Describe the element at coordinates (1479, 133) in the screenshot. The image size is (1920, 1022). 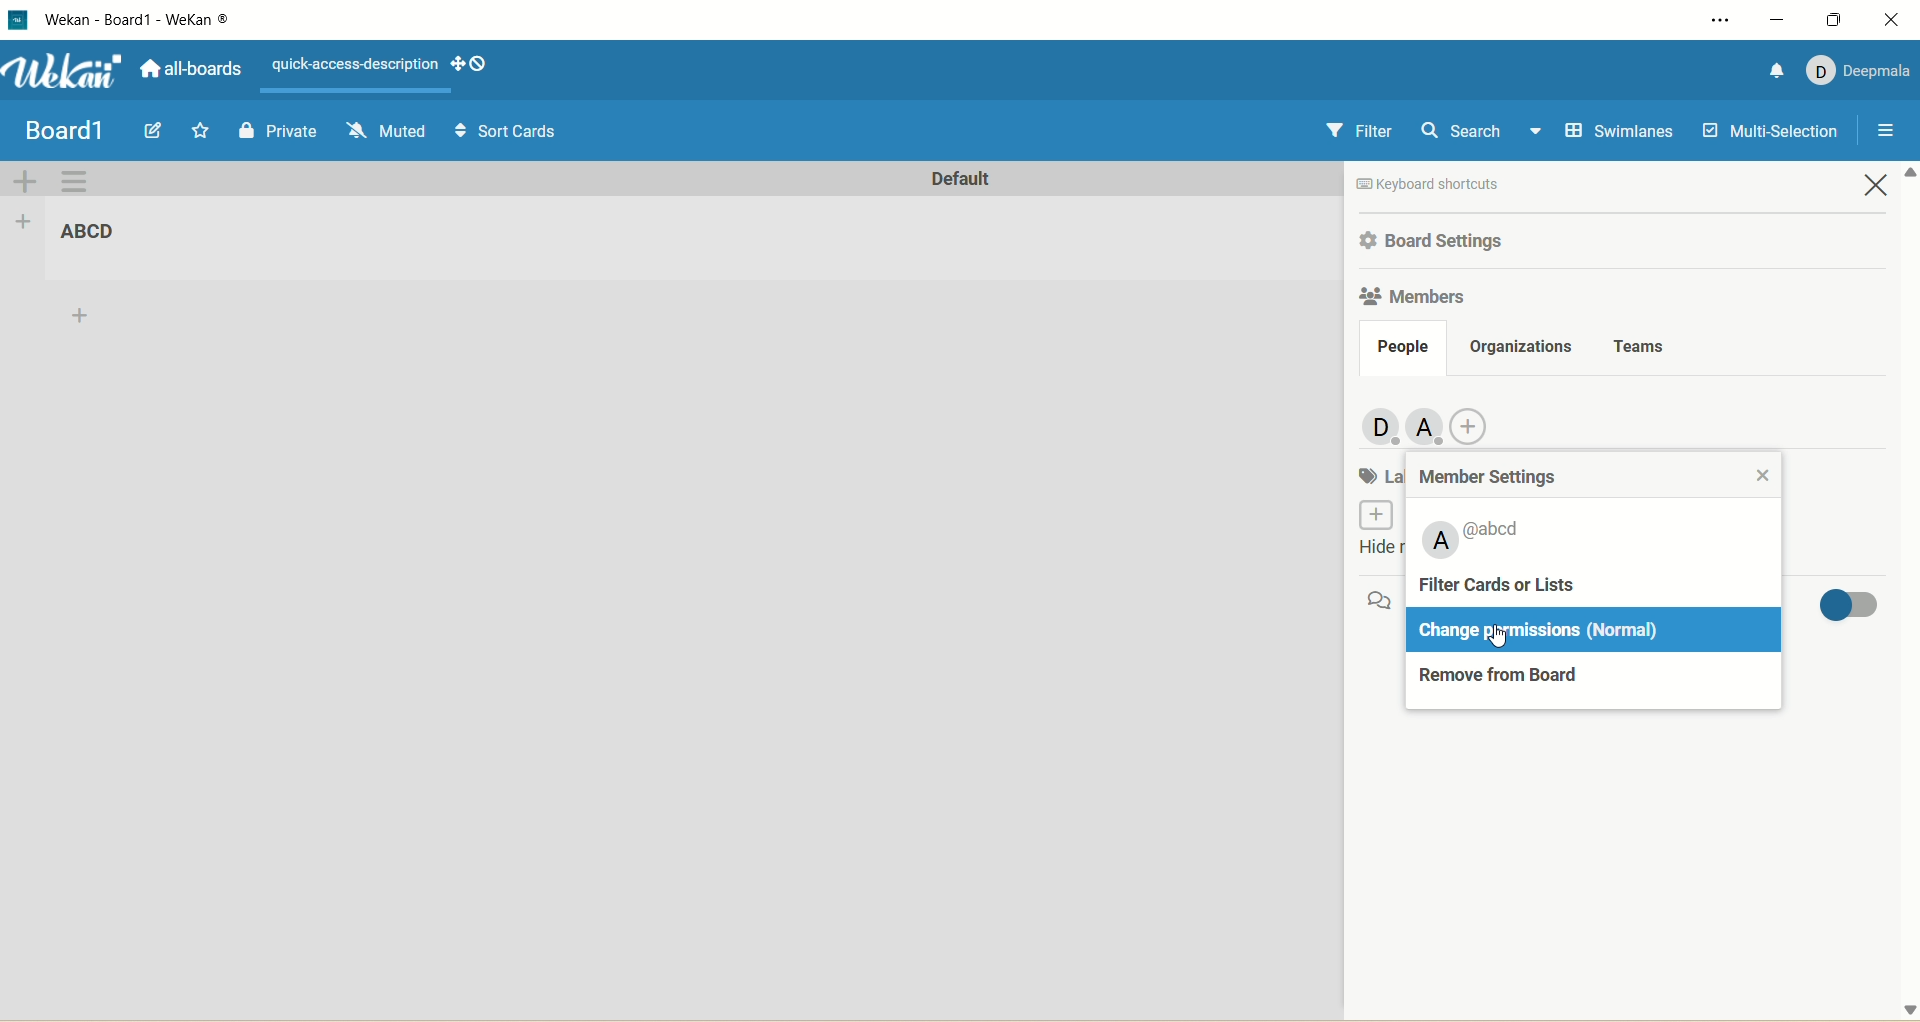
I see `search` at that location.